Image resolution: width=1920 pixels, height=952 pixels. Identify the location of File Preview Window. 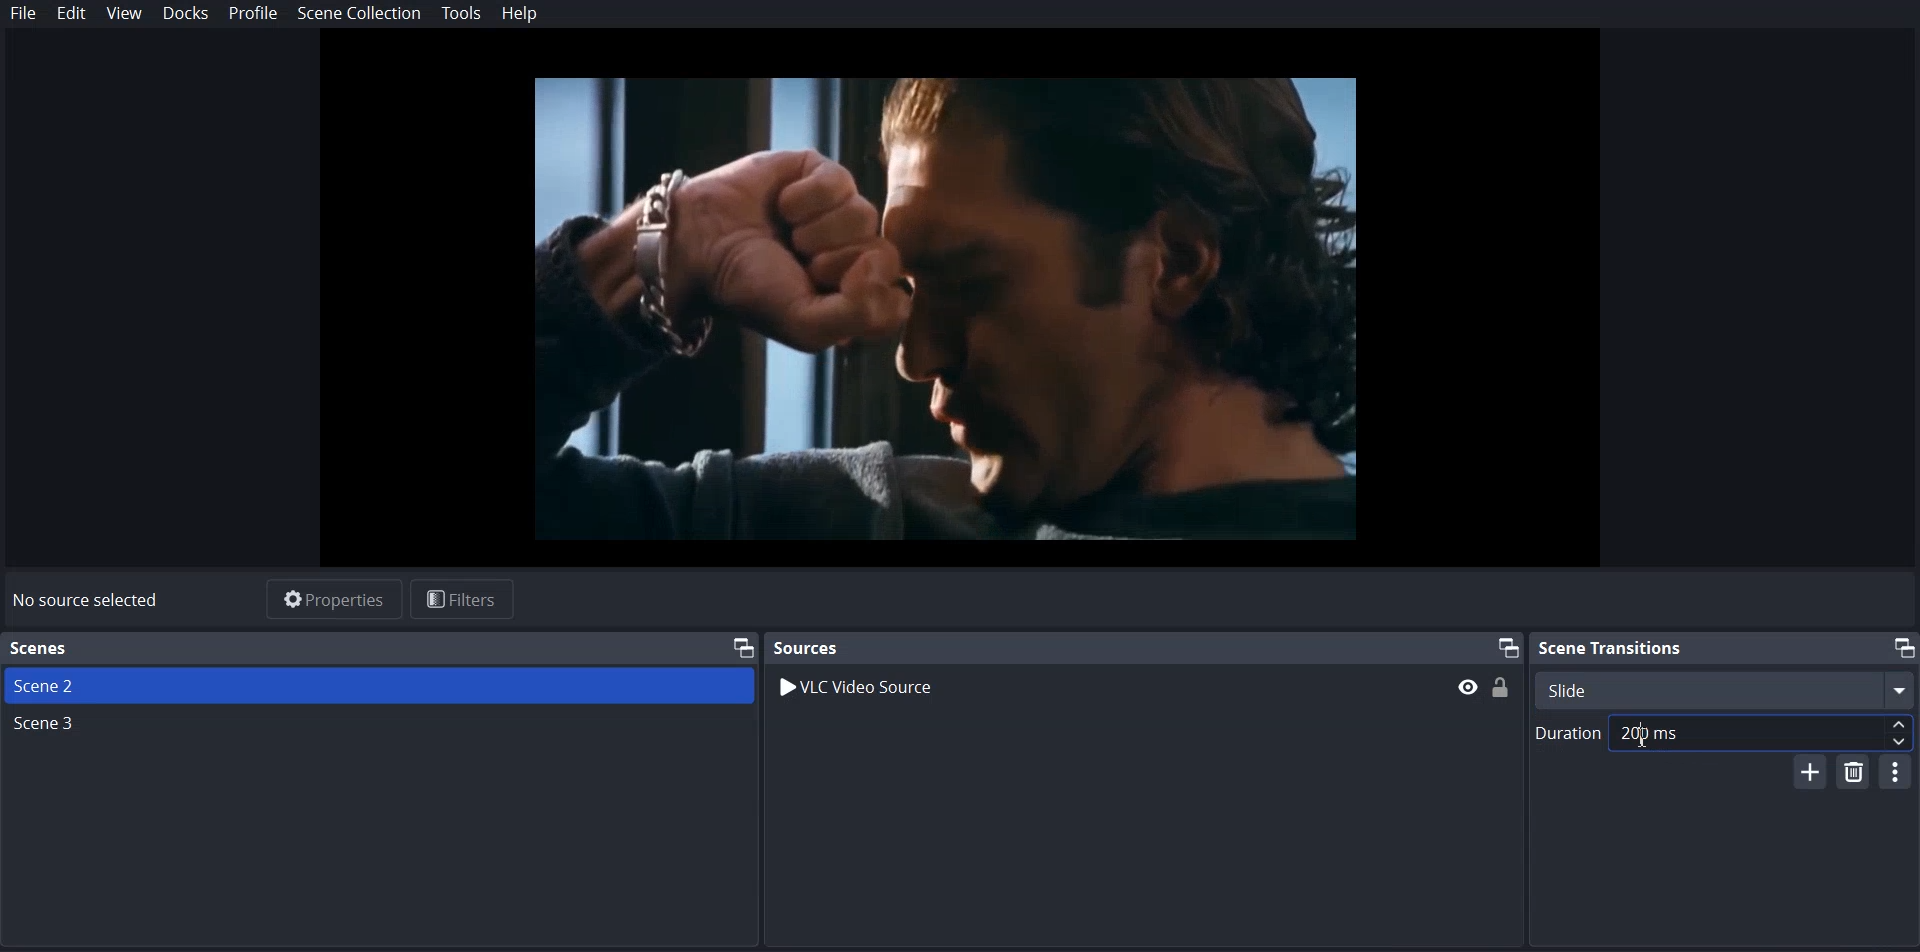
(942, 310).